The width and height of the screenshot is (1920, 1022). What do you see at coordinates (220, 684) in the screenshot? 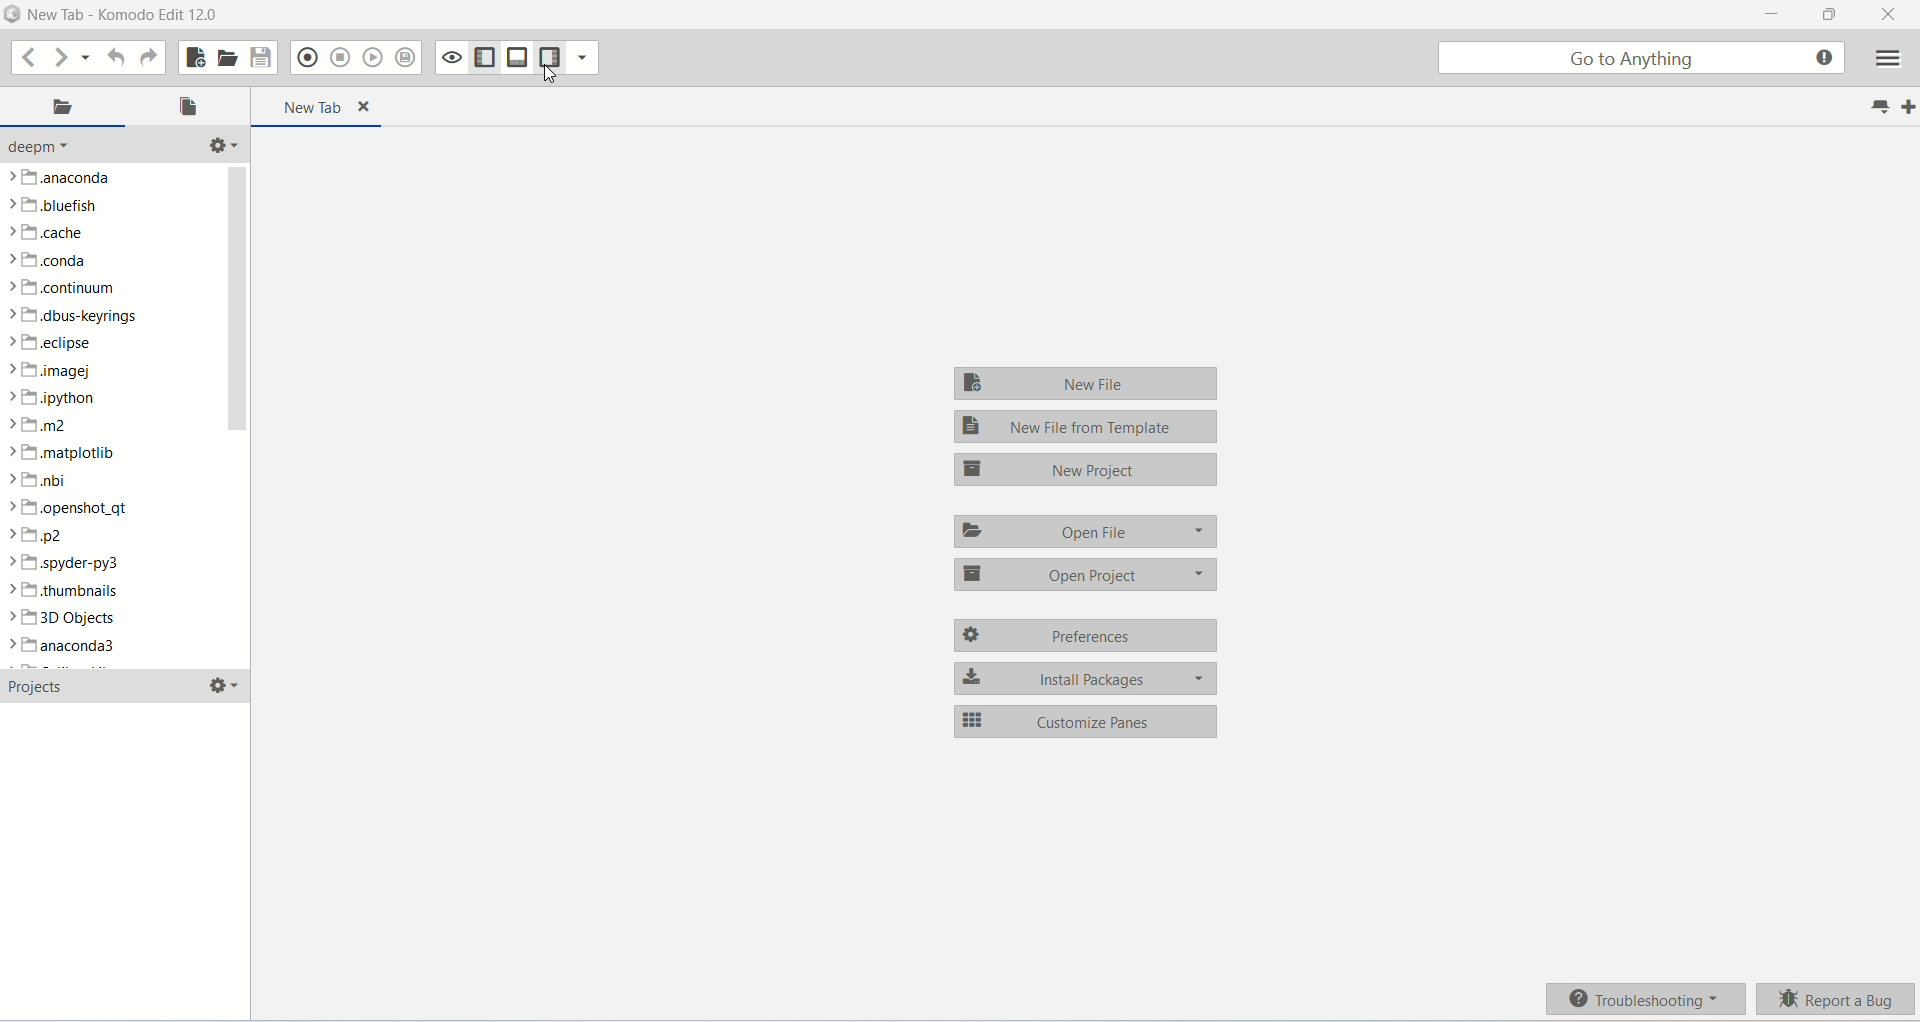
I see `options` at bounding box center [220, 684].